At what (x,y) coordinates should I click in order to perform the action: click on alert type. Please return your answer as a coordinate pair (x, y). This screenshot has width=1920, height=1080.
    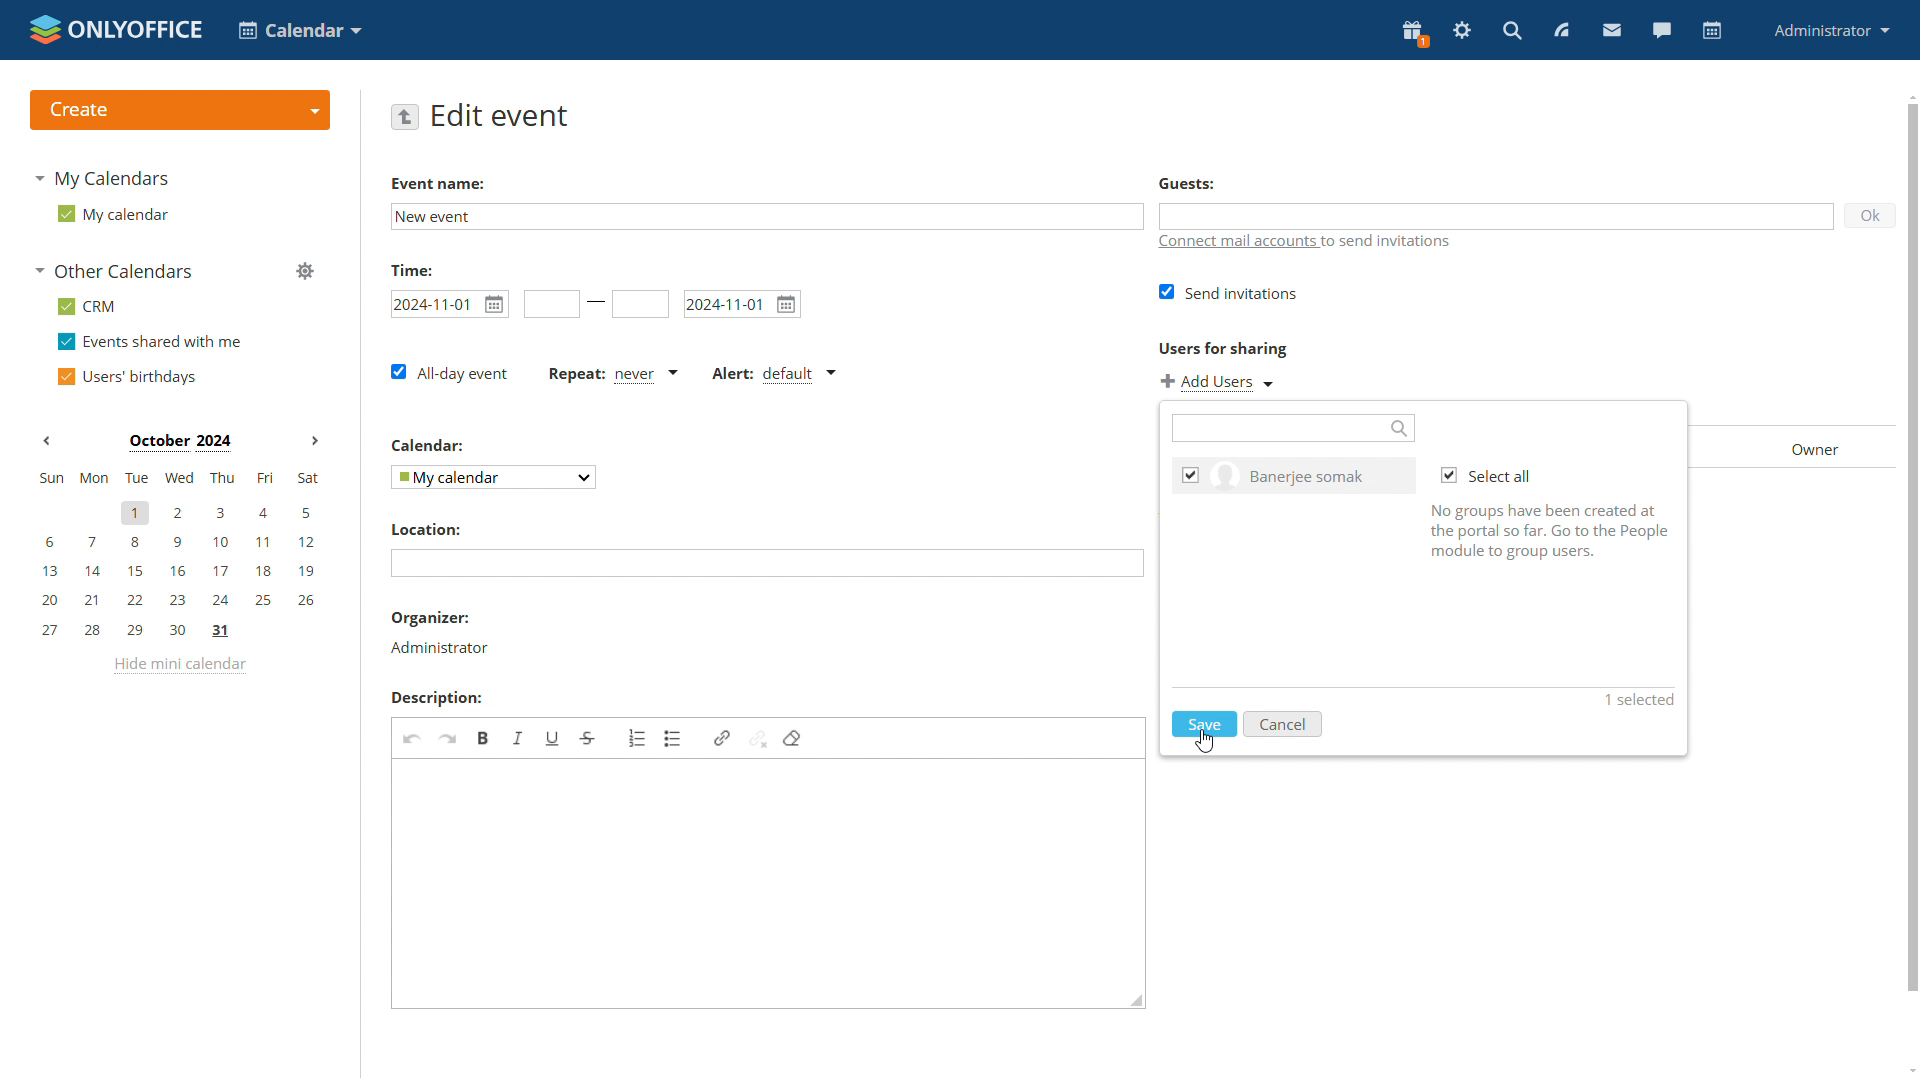
    Looking at the image, I should click on (774, 374).